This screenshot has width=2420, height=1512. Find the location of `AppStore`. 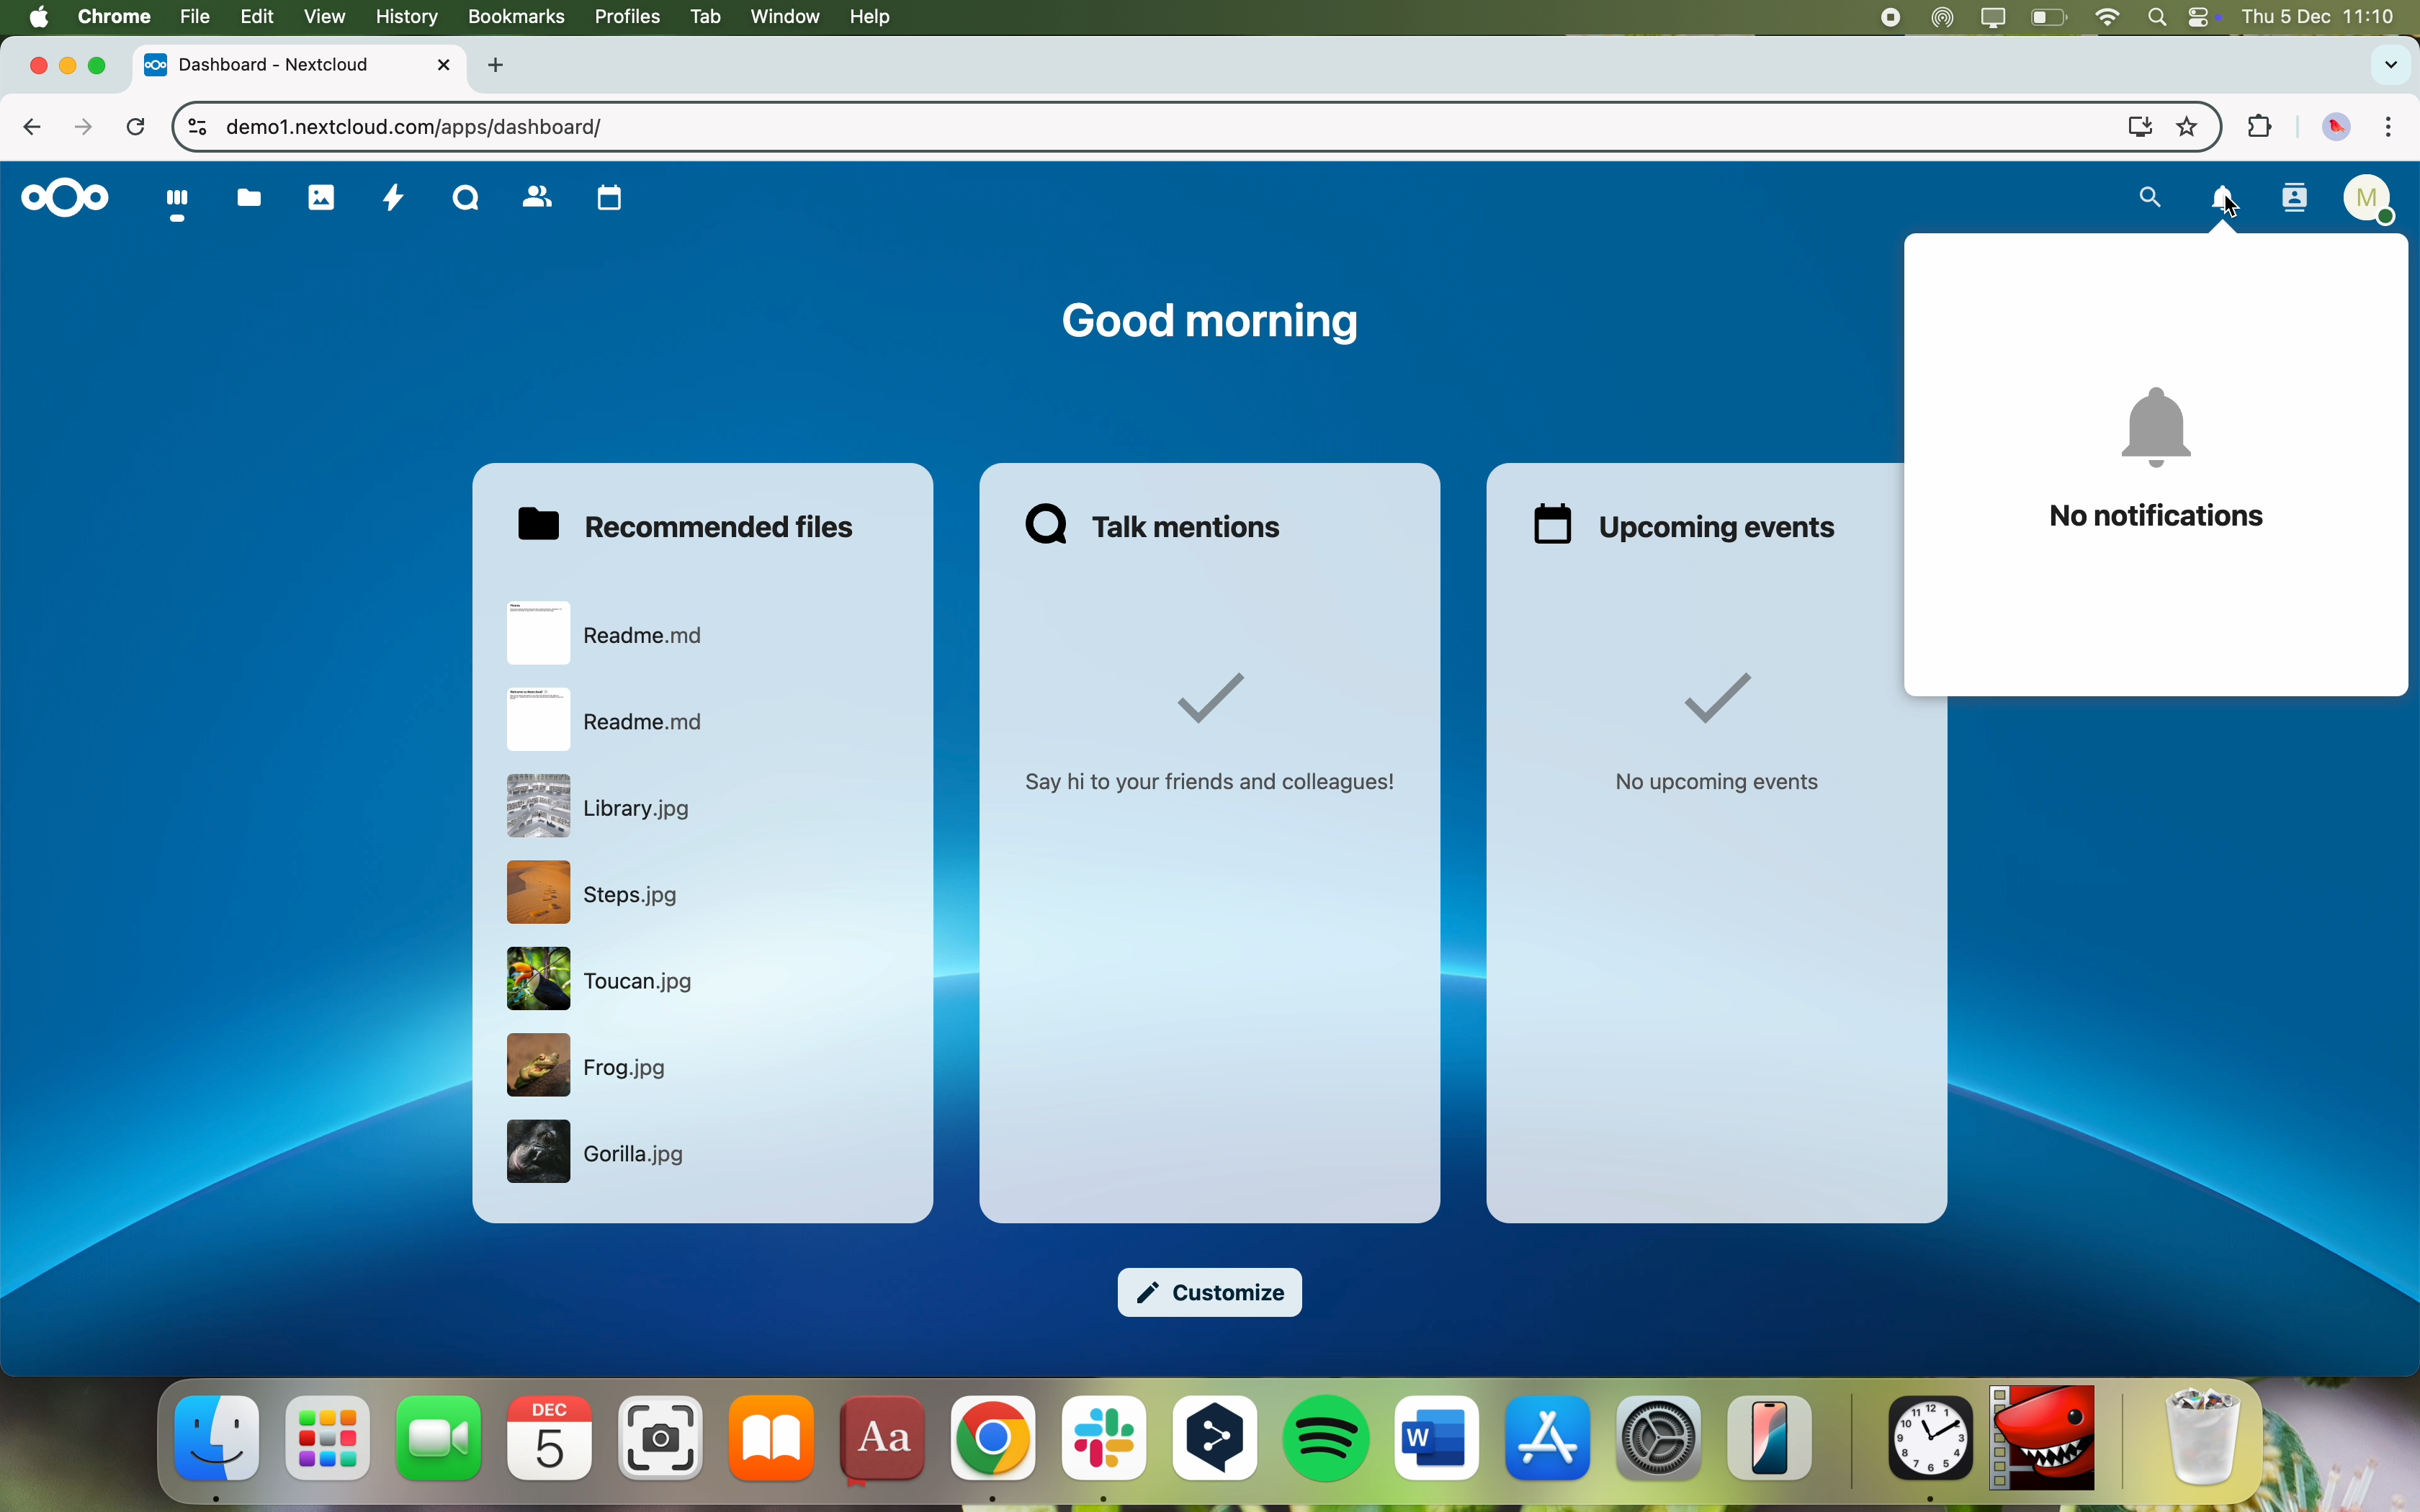

AppStore is located at coordinates (1549, 1442).